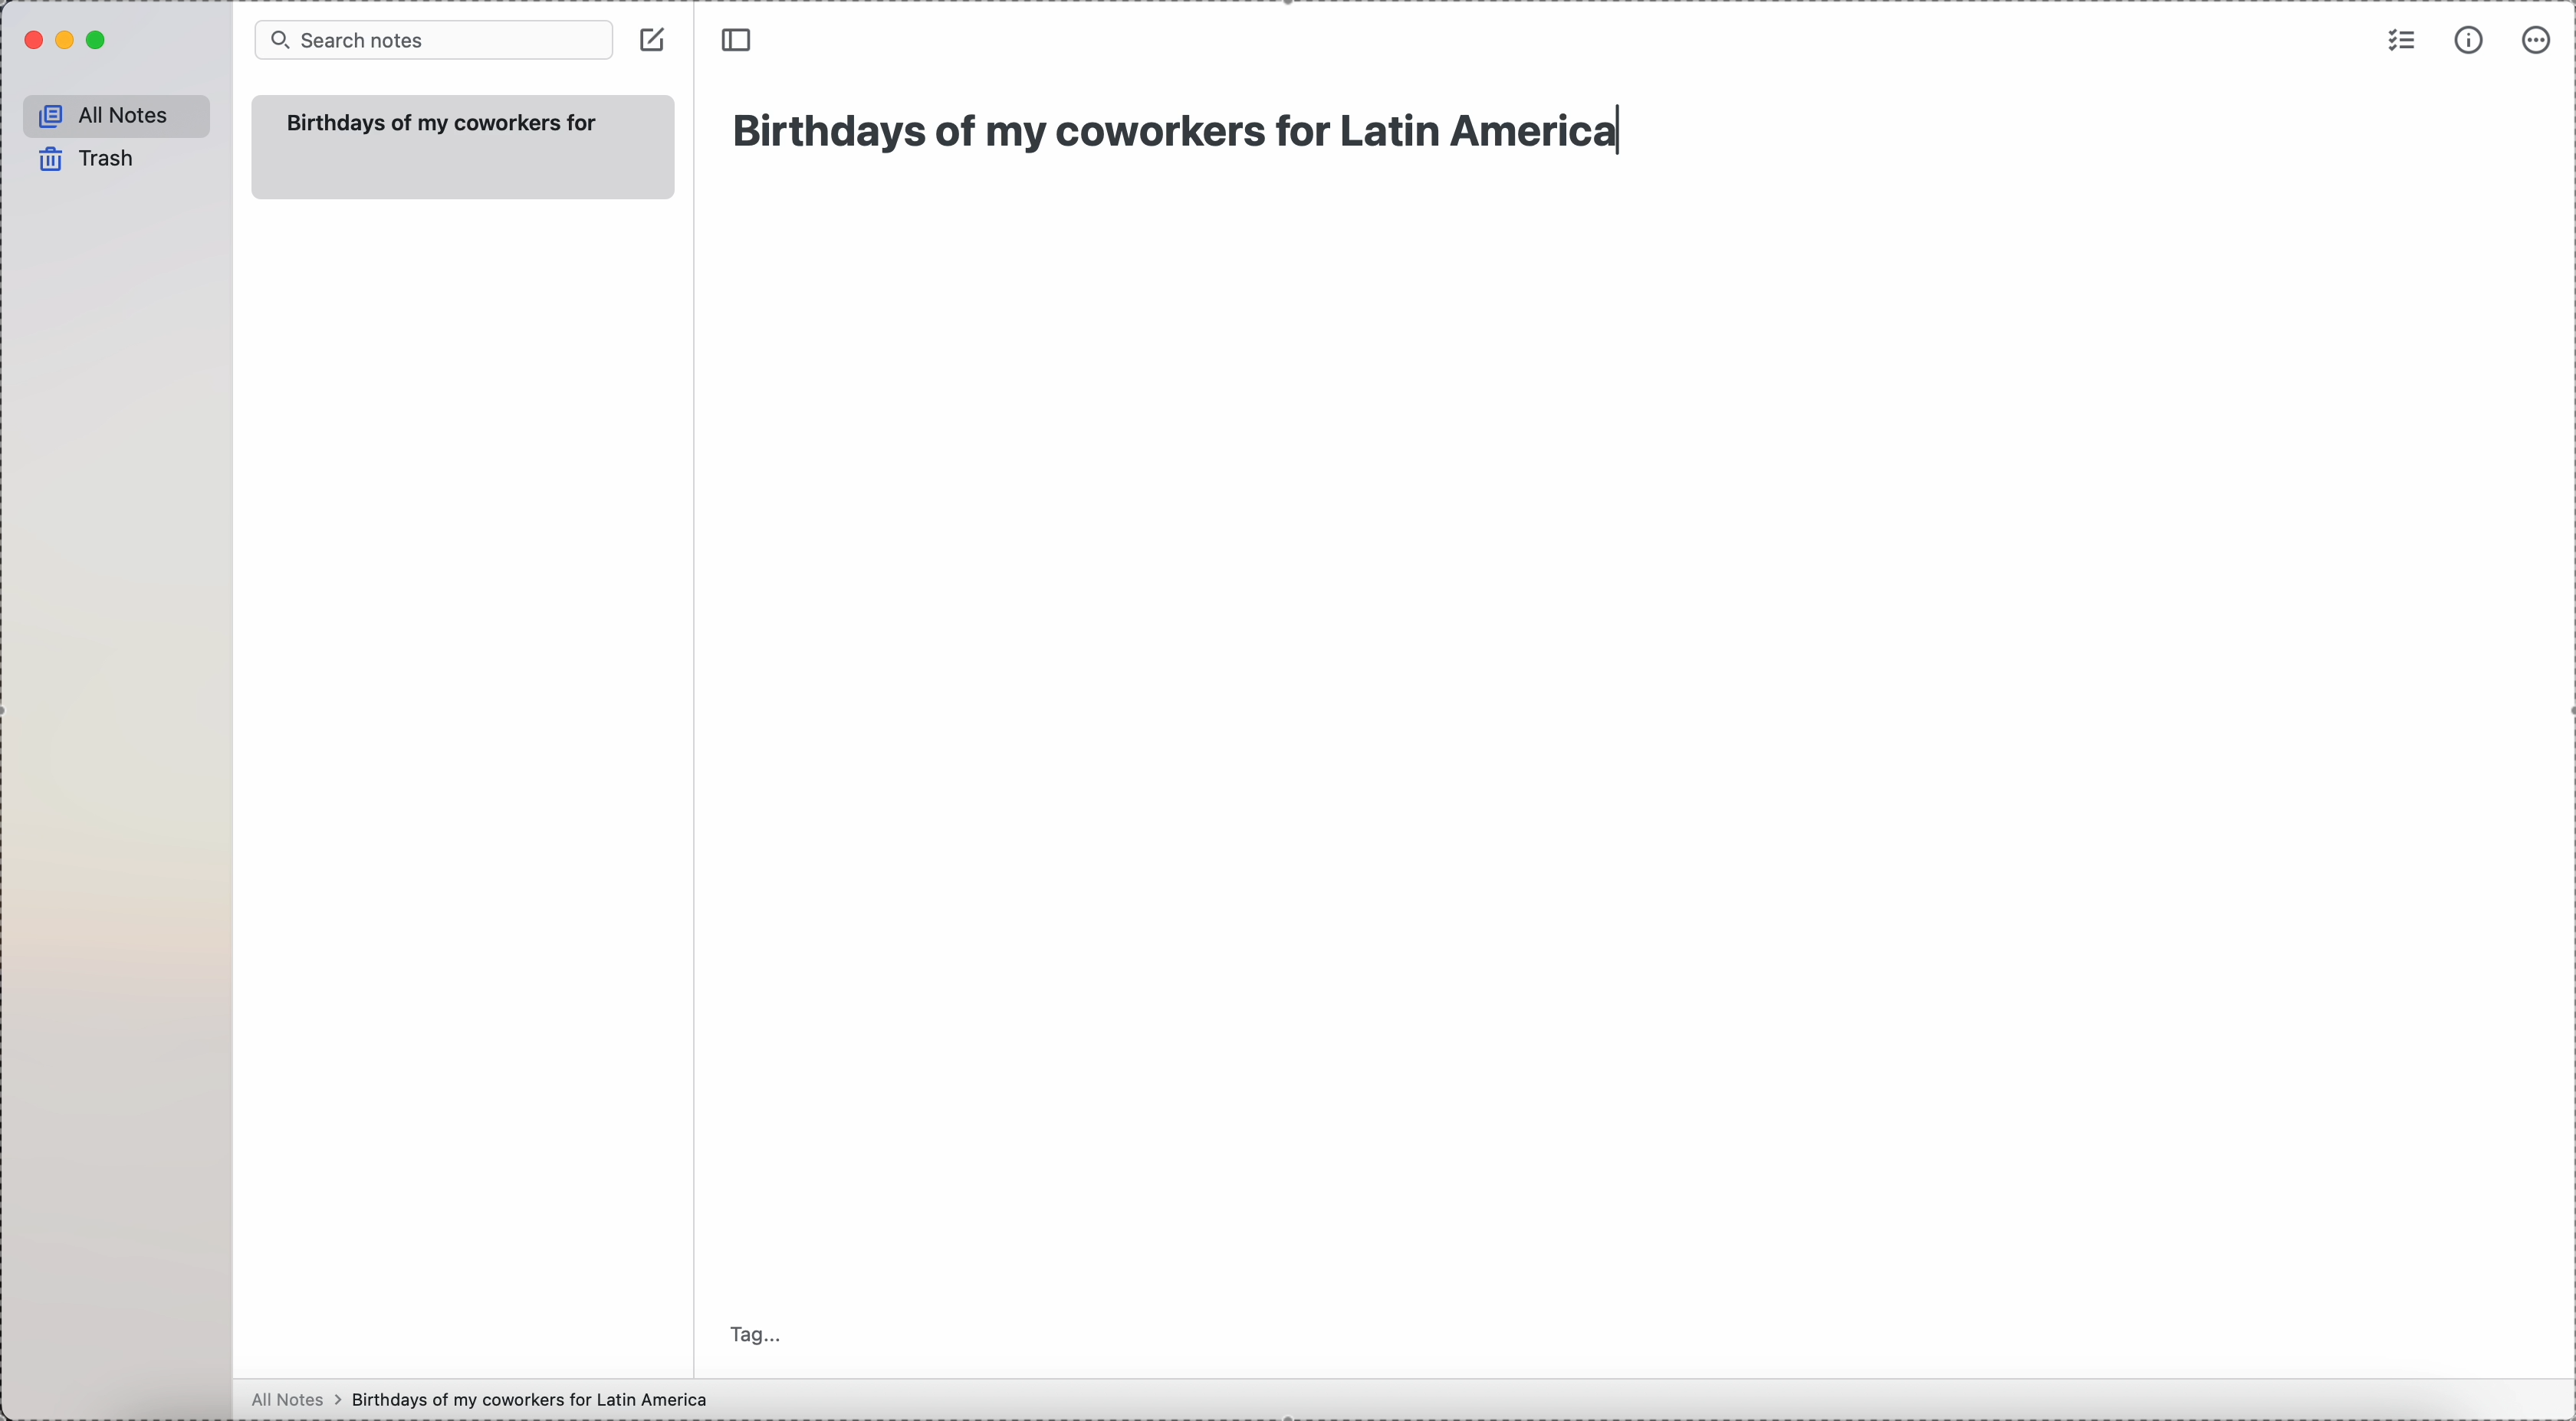 Image resolution: width=2576 pixels, height=1421 pixels. I want to click on close Simplenote, so click(31, 40).